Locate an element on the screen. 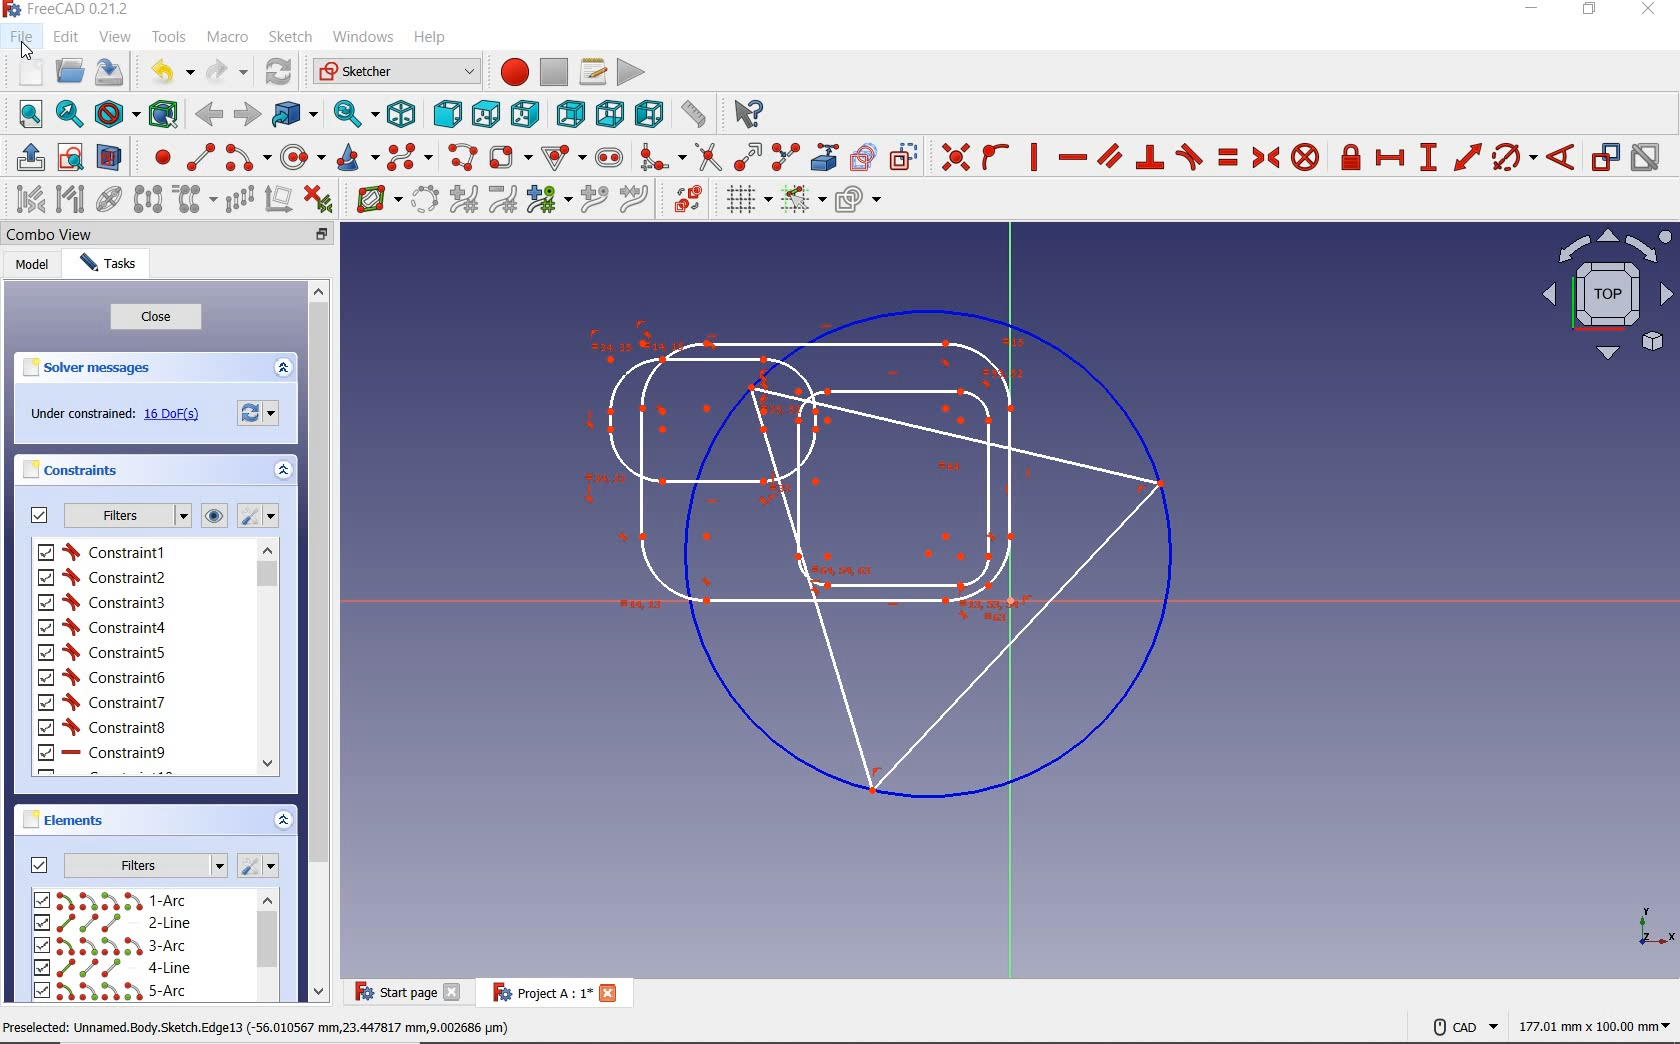  switch virtual space is located at coordinates (680, 199).